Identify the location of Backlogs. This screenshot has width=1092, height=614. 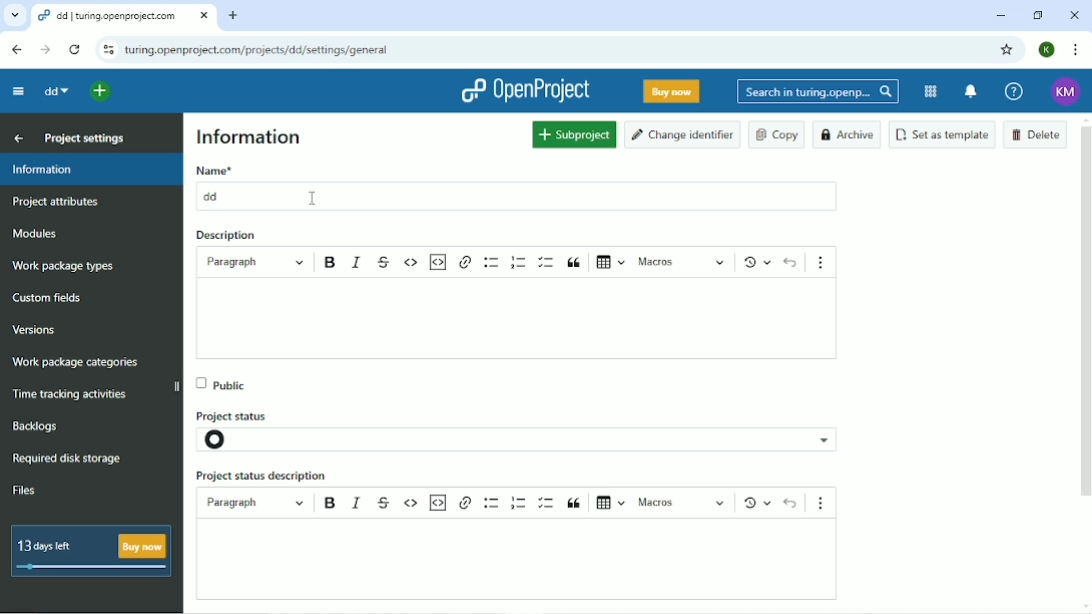
(36, 425).